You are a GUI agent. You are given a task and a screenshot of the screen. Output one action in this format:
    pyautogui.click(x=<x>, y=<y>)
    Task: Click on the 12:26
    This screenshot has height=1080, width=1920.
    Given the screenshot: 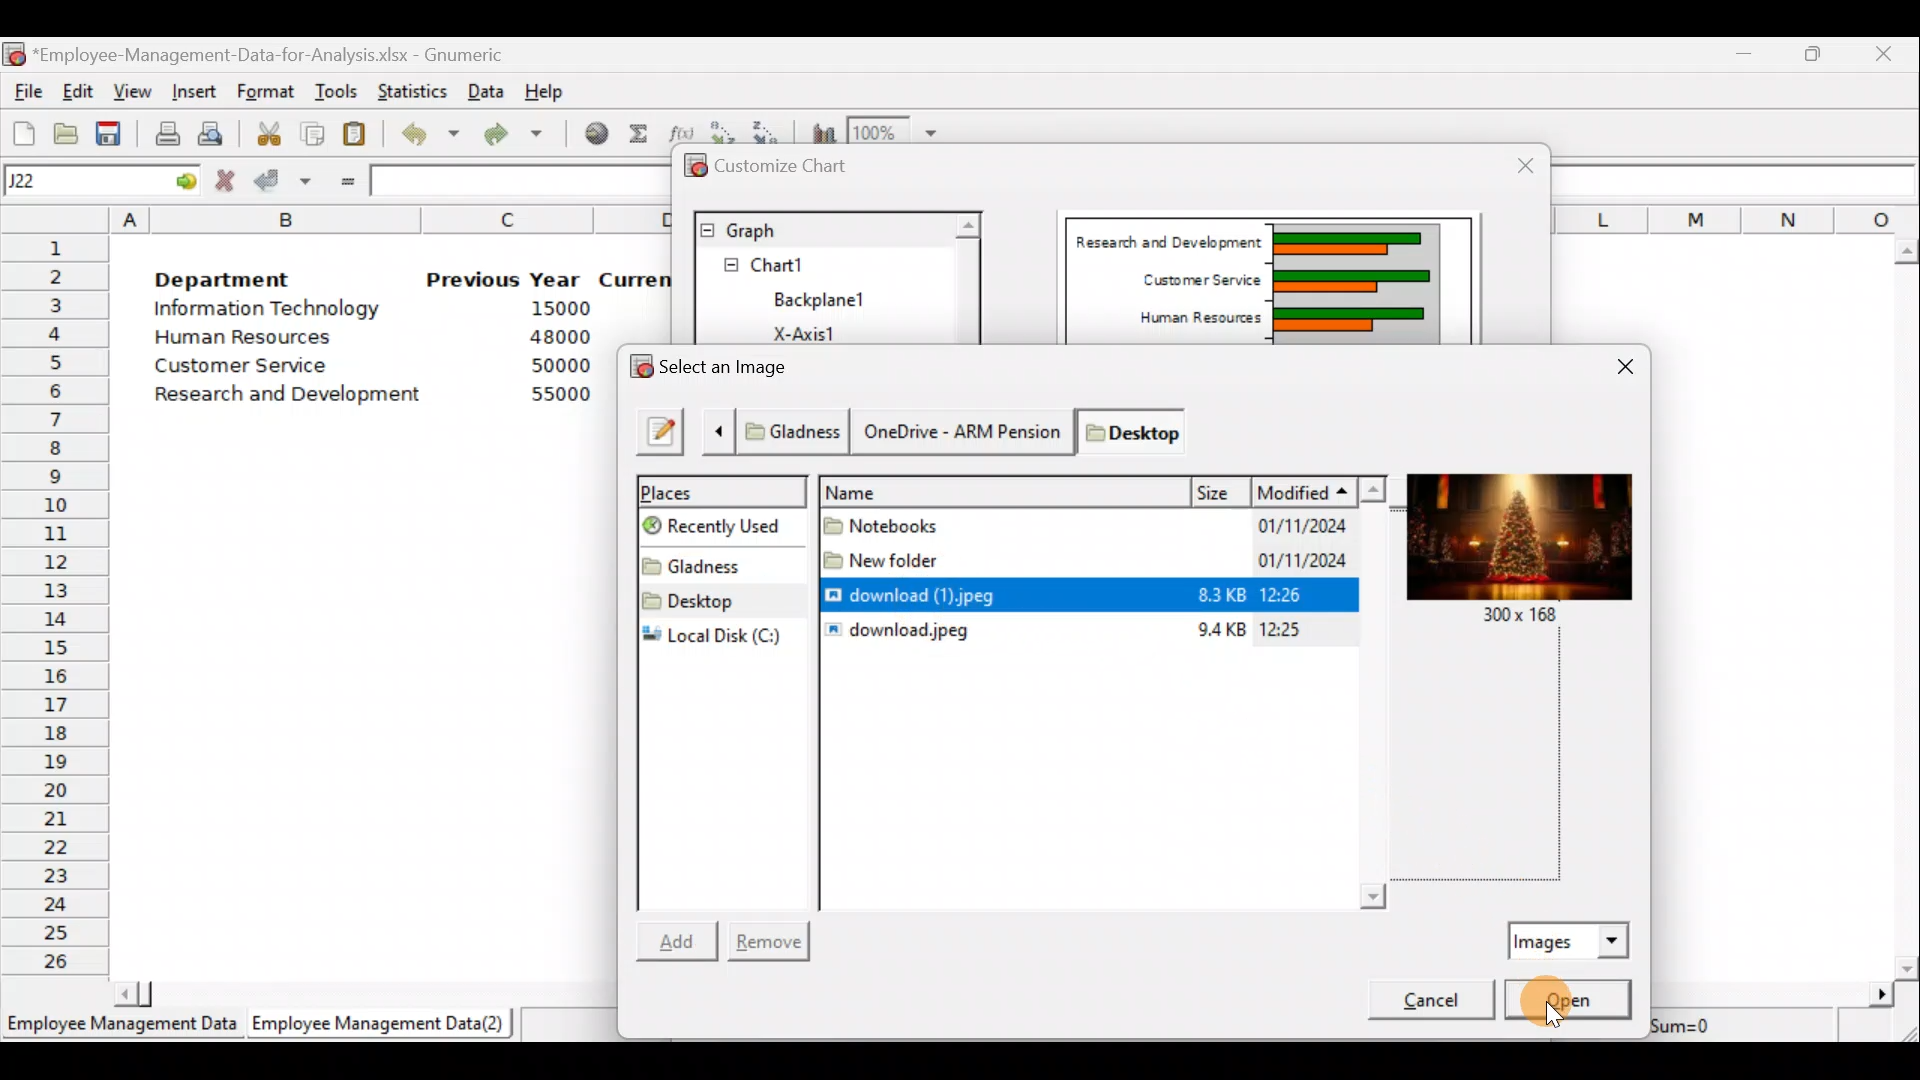 What is the action you would take?
    pyautogui.click(x=1291, y=597)
    